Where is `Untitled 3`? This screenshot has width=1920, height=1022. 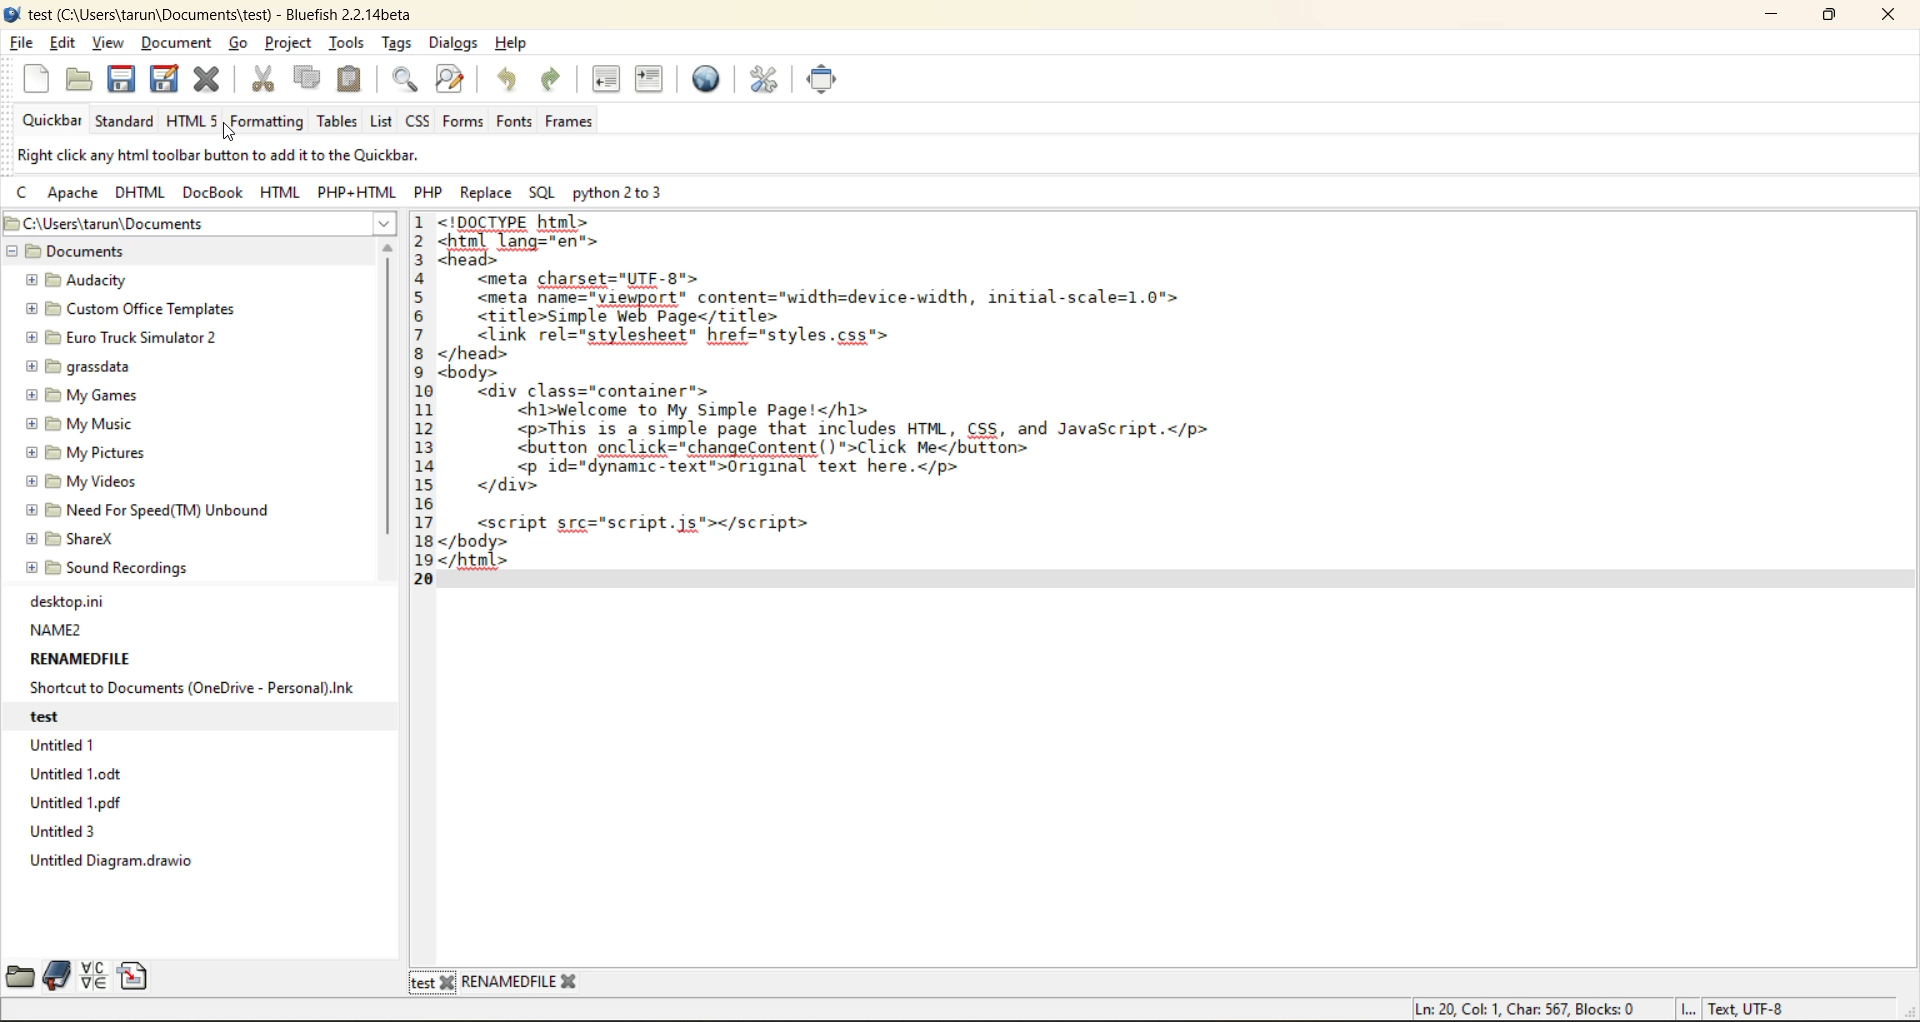
Untitled 3 is located at coordinates (78, 832).